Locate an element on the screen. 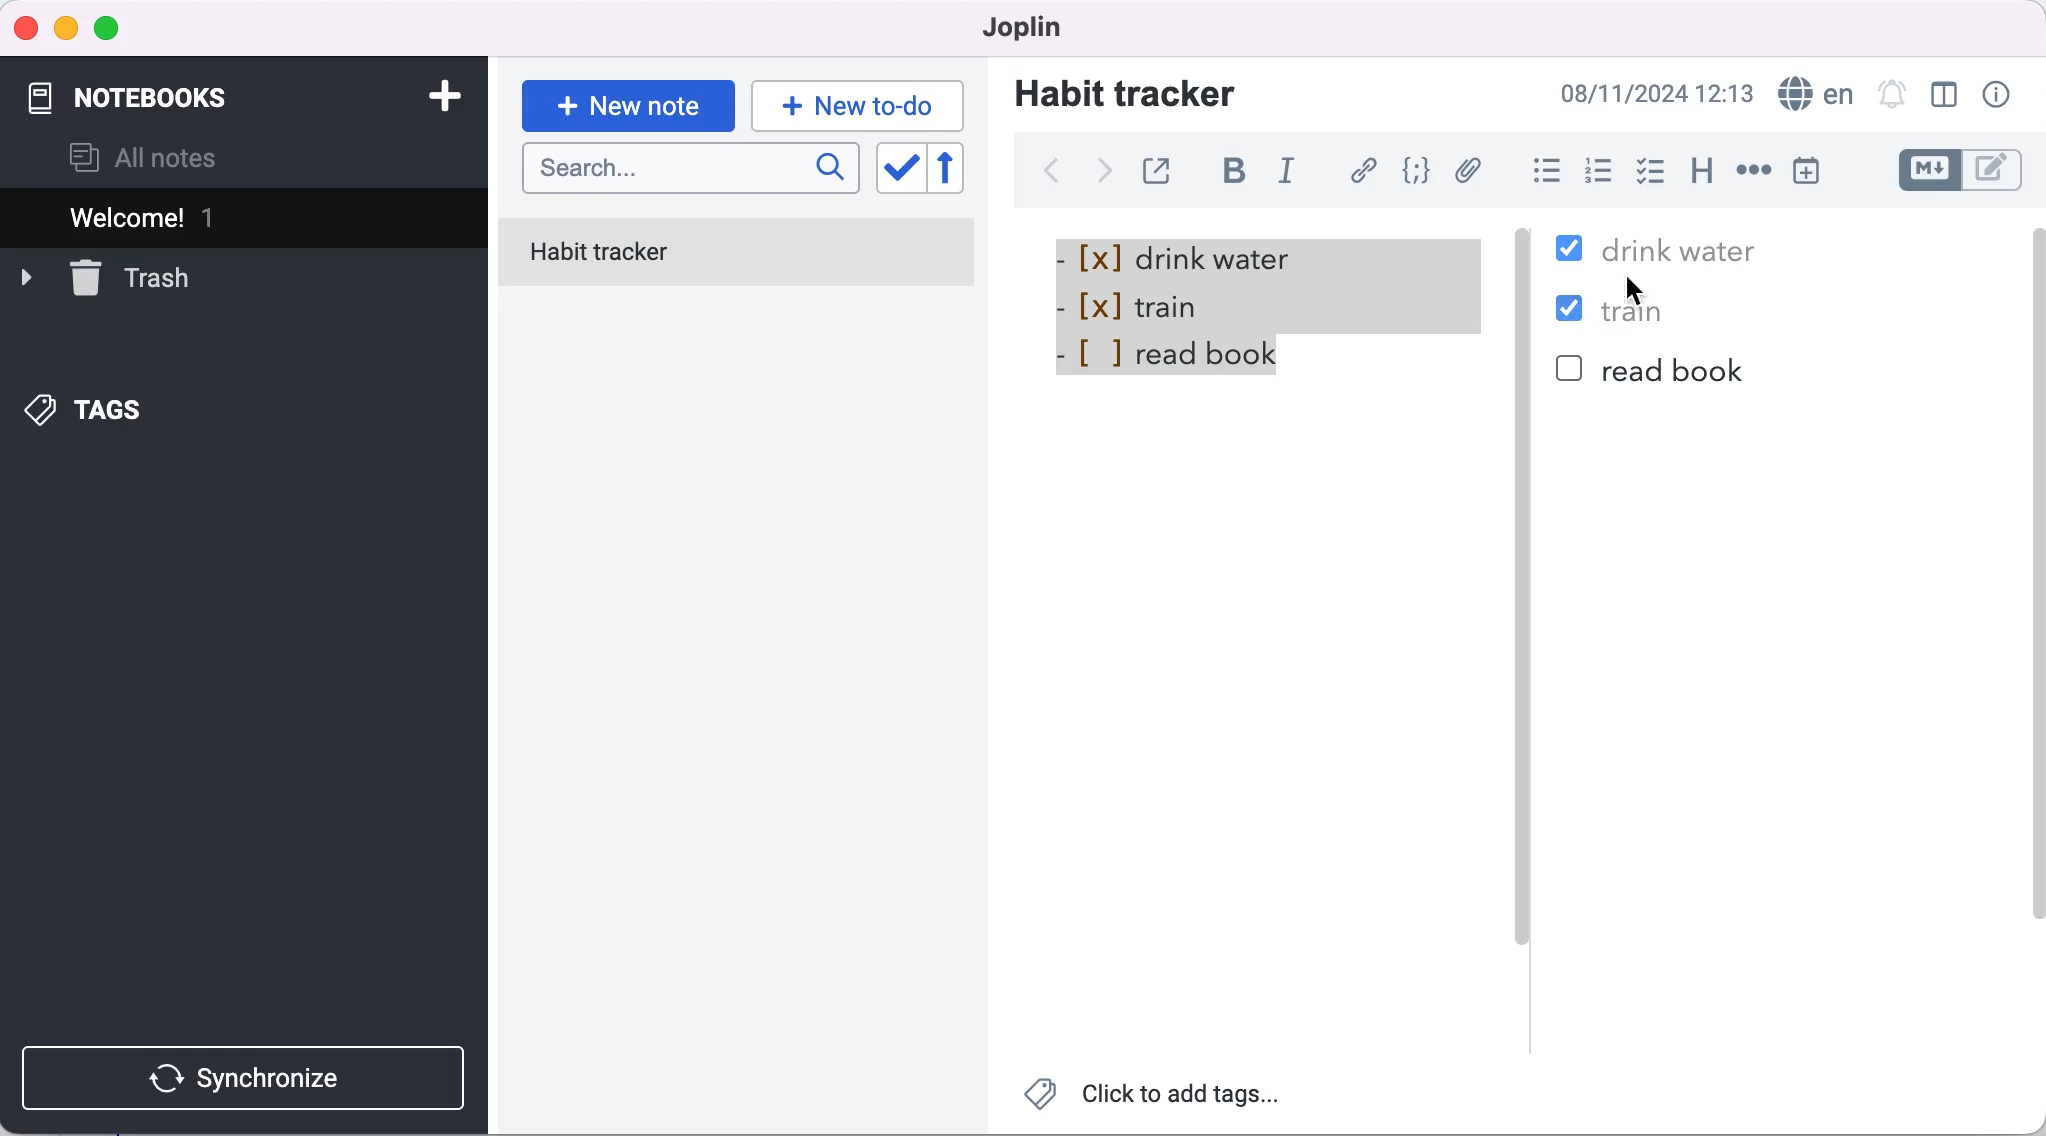 The image size is (2046, 1136). read book is located at coordinates (1675, 370).